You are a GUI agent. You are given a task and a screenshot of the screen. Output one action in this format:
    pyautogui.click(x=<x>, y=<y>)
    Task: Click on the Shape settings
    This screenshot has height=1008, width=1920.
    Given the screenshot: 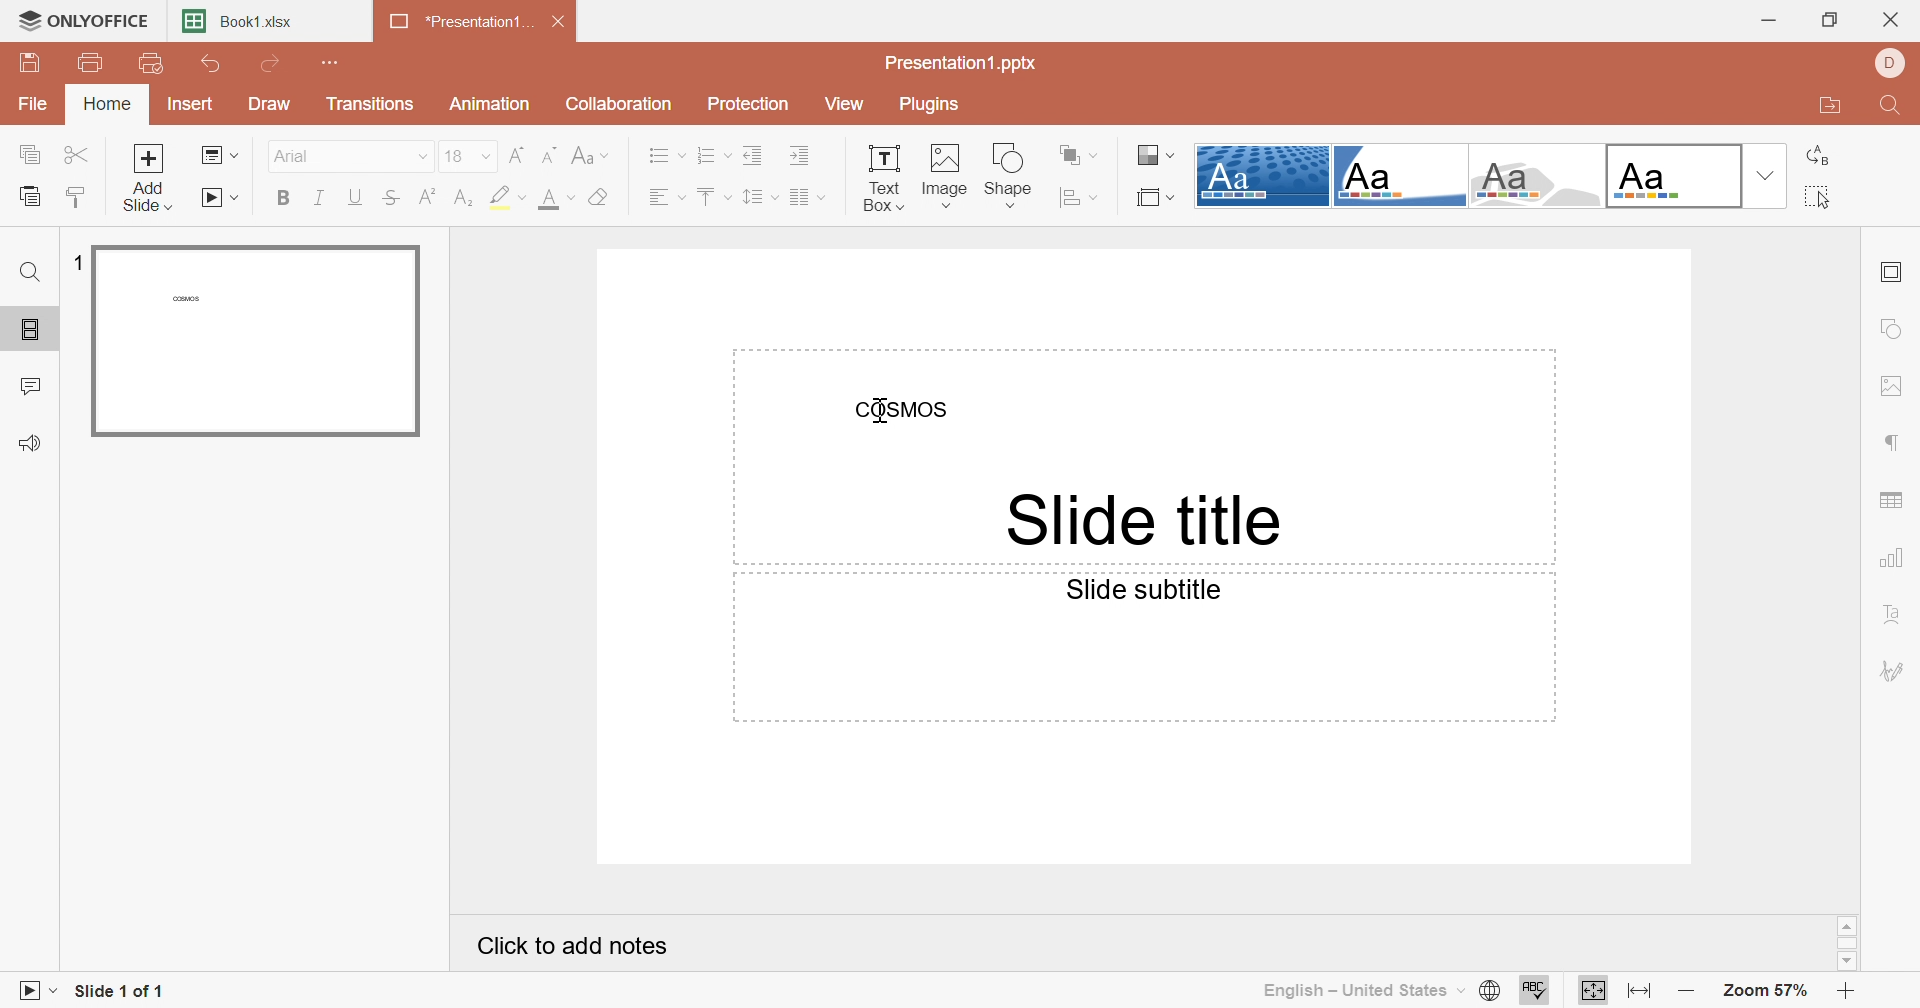 What is the action you would take?
    pyautogui.click(x=1895, y=327)
    